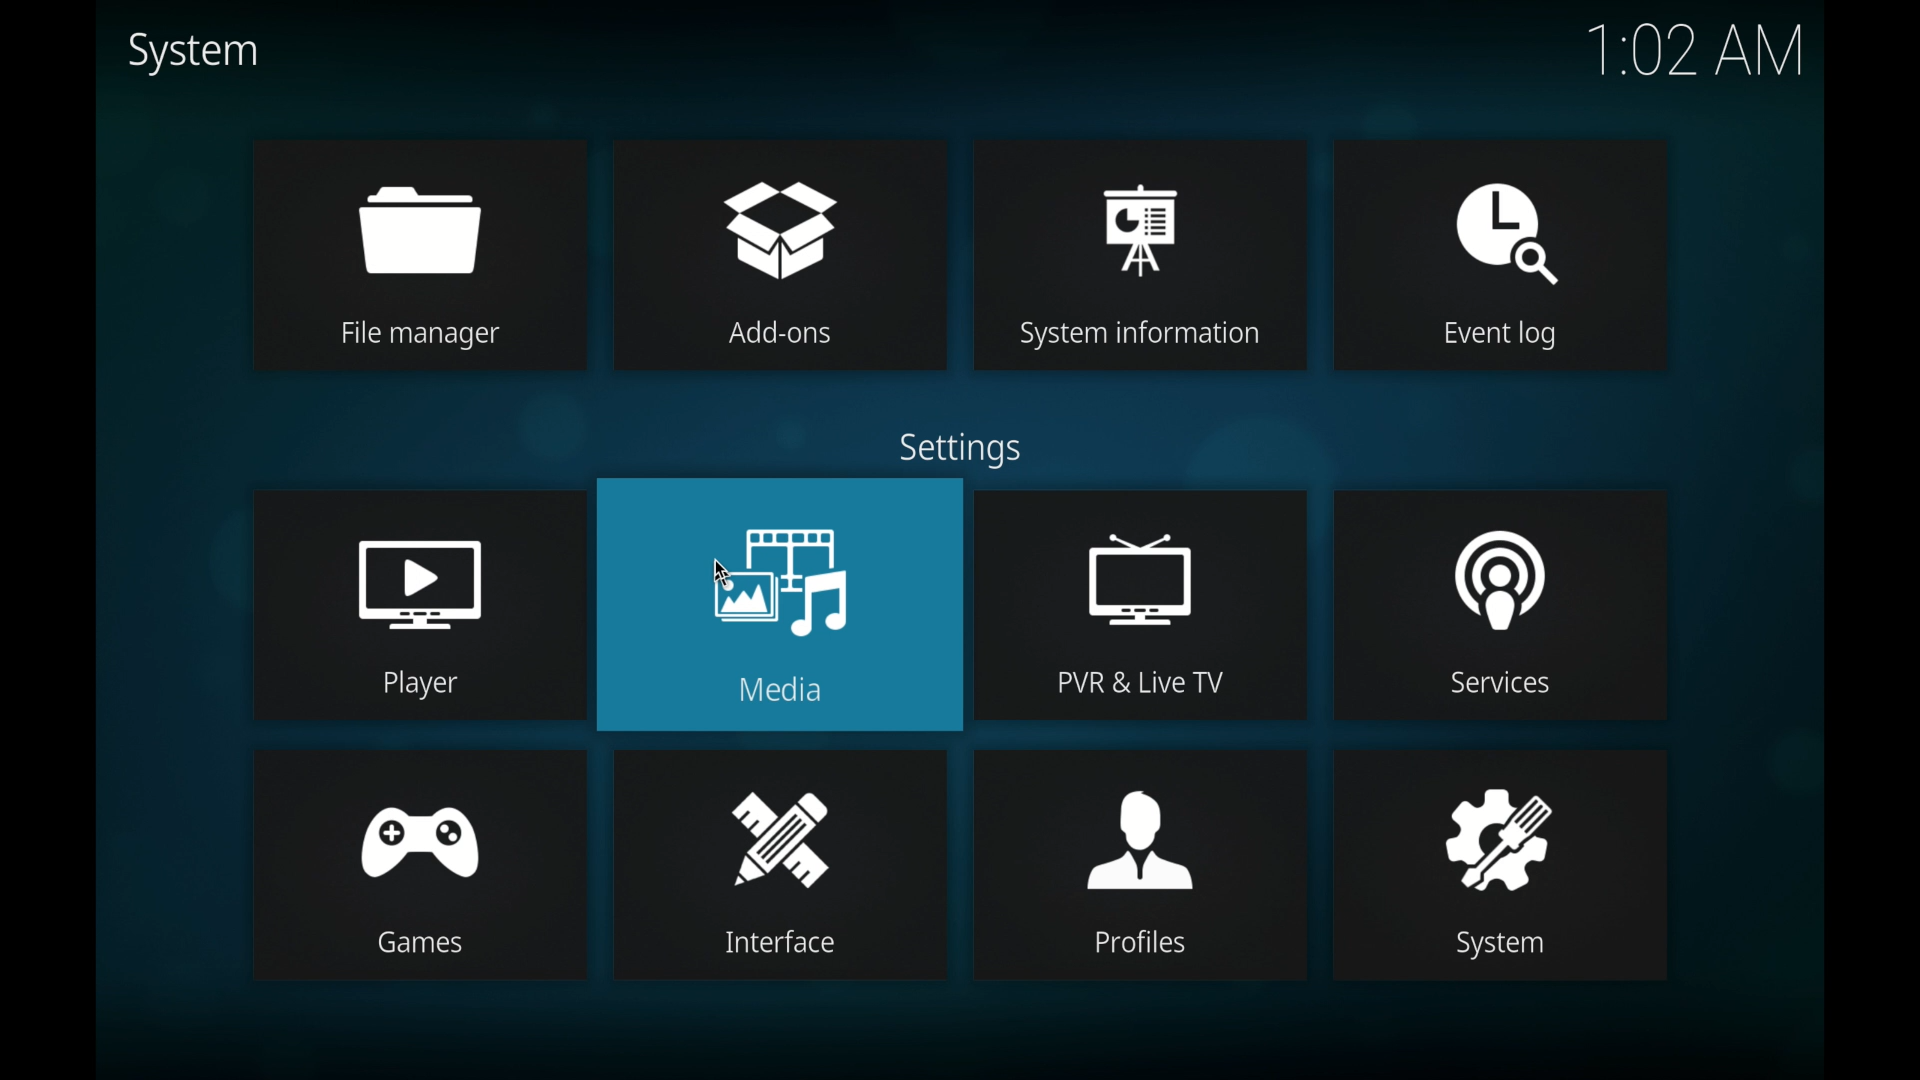 The image size is (1920, 1080). Describe the element at coordinates (193, 53) in the screenshot. I see `system` at that location.